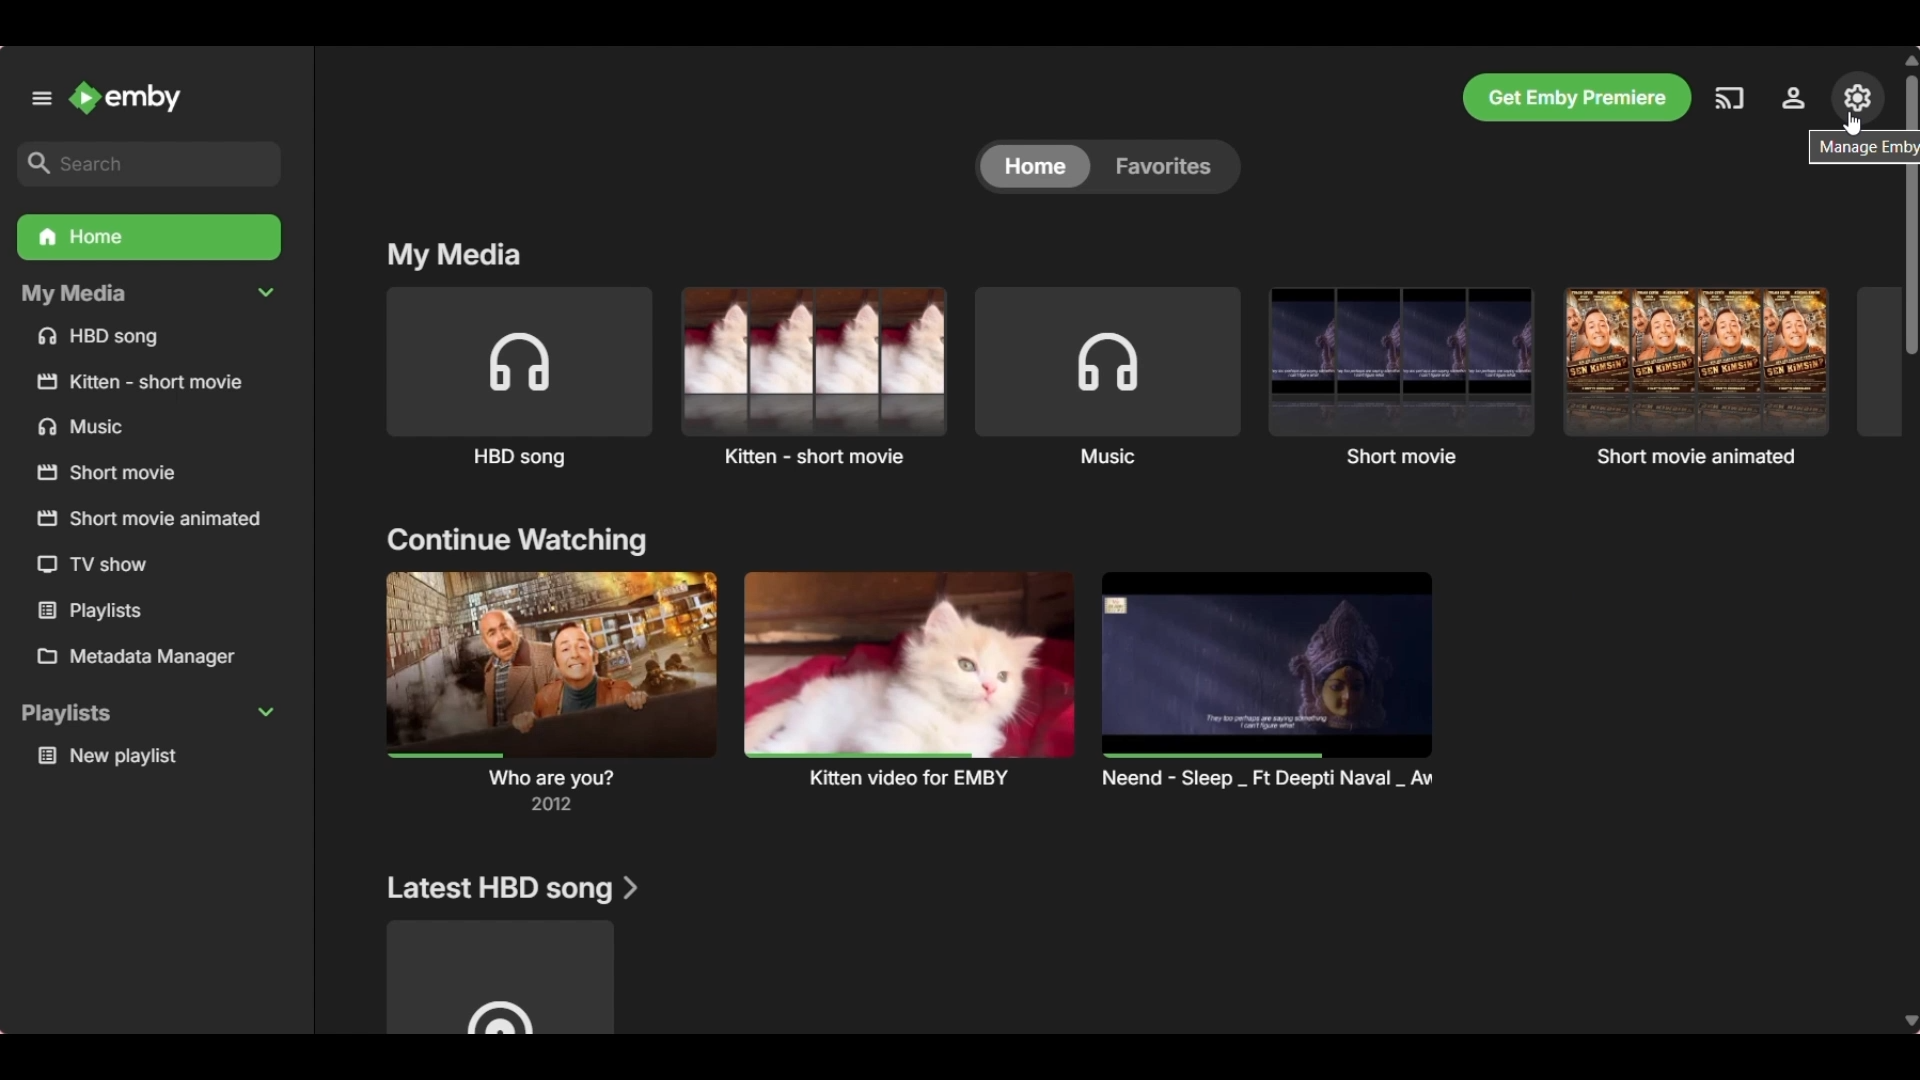  Describe the element at coordinates (1108, 167) in the screenshot. I see `Toggle between Home and Favorites` at that location.